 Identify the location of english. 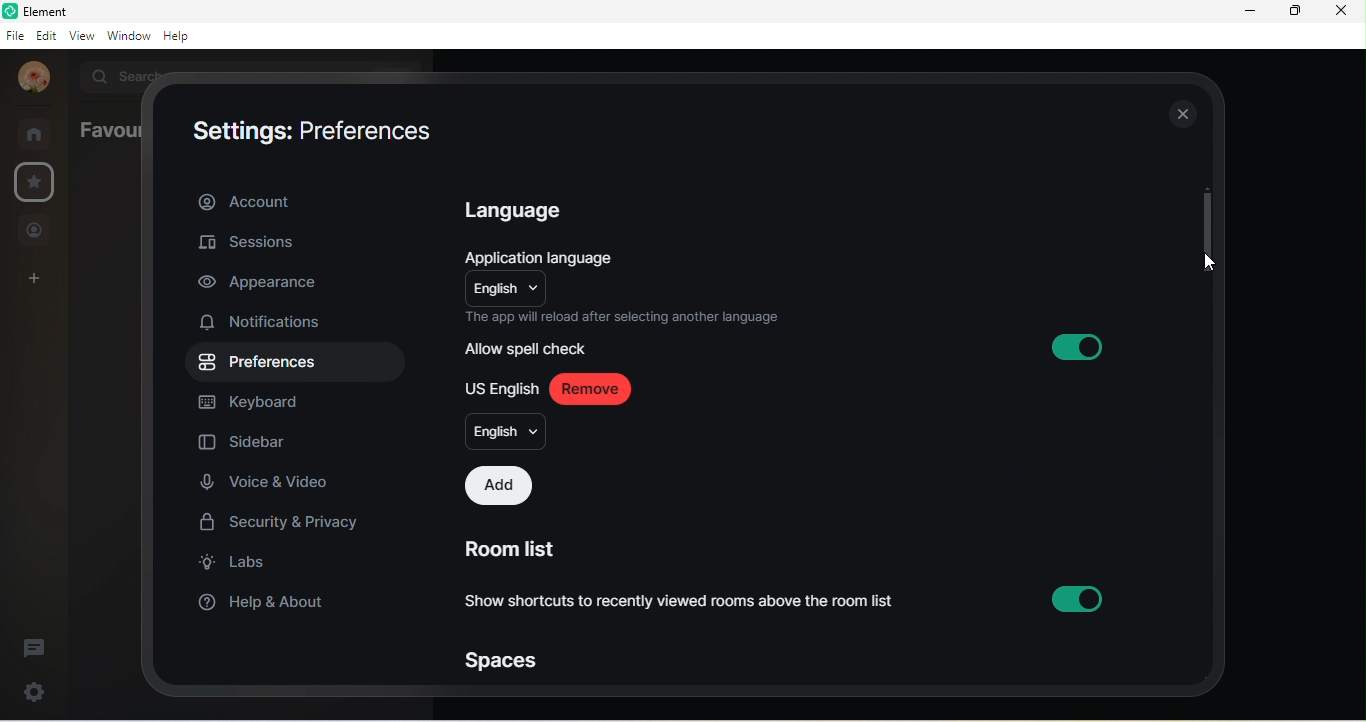
(503, 432).